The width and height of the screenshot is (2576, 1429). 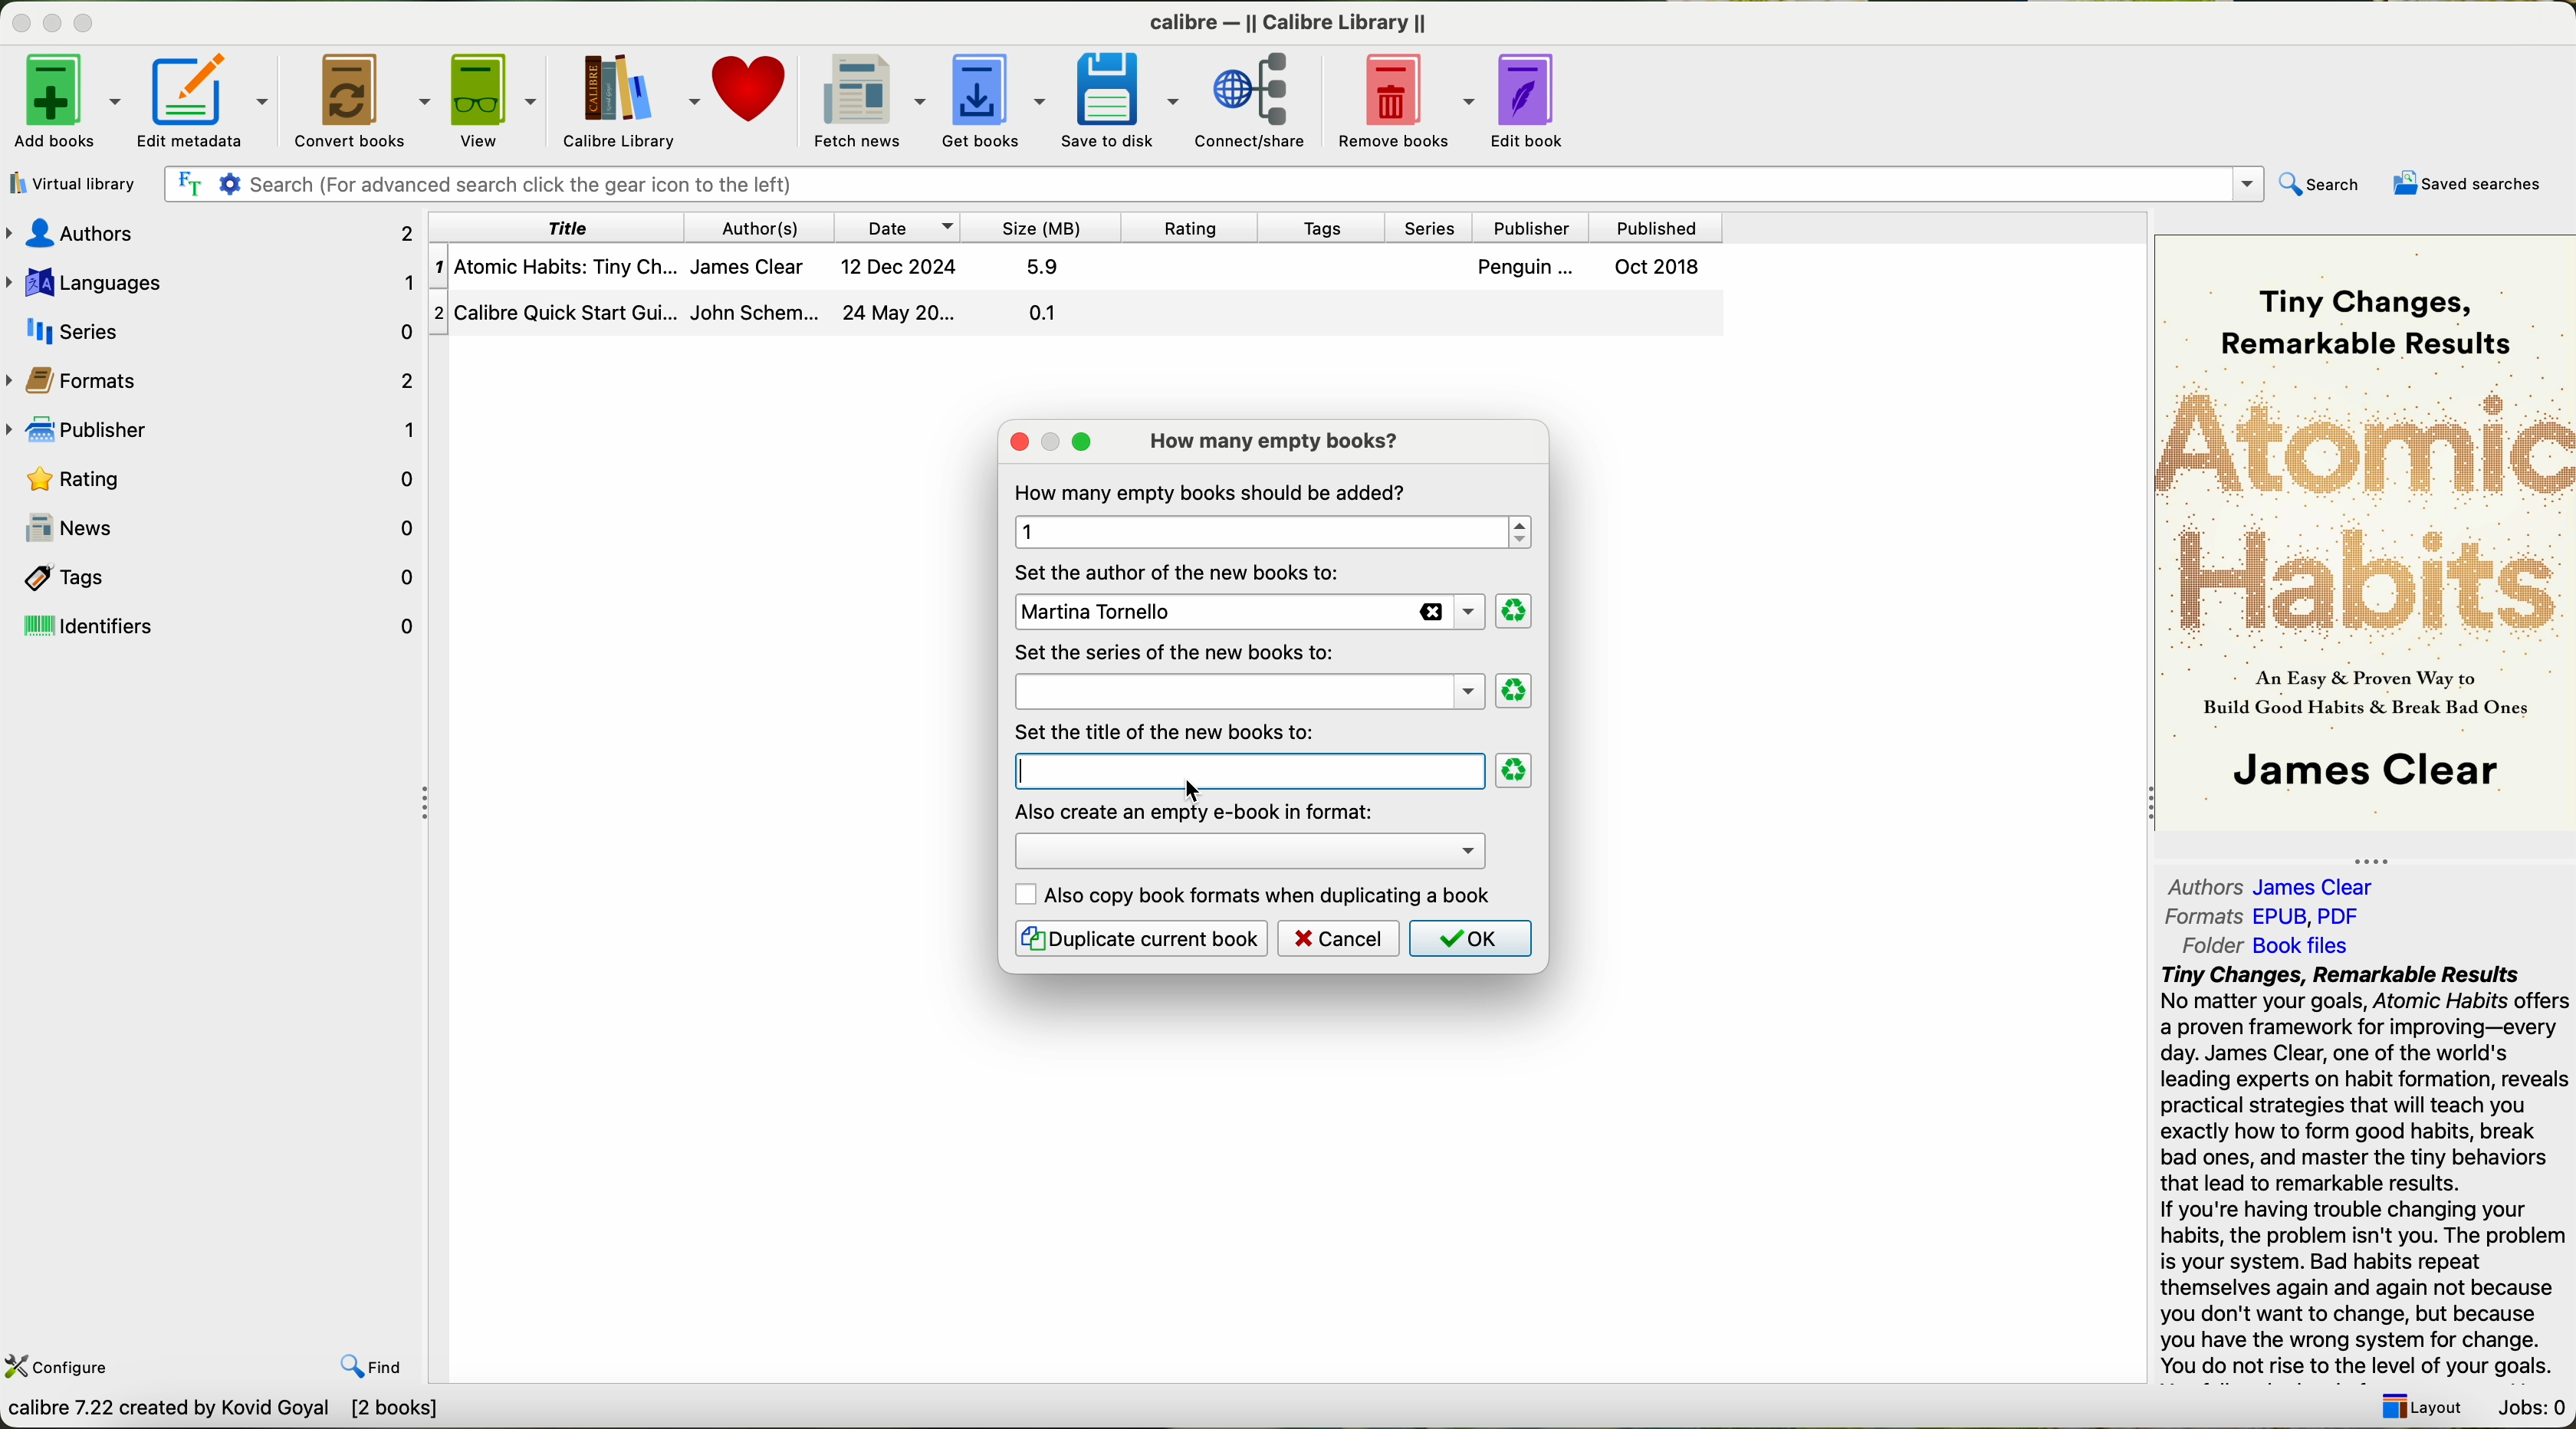 I want to click on publisher, so click(x=1539, y=227).